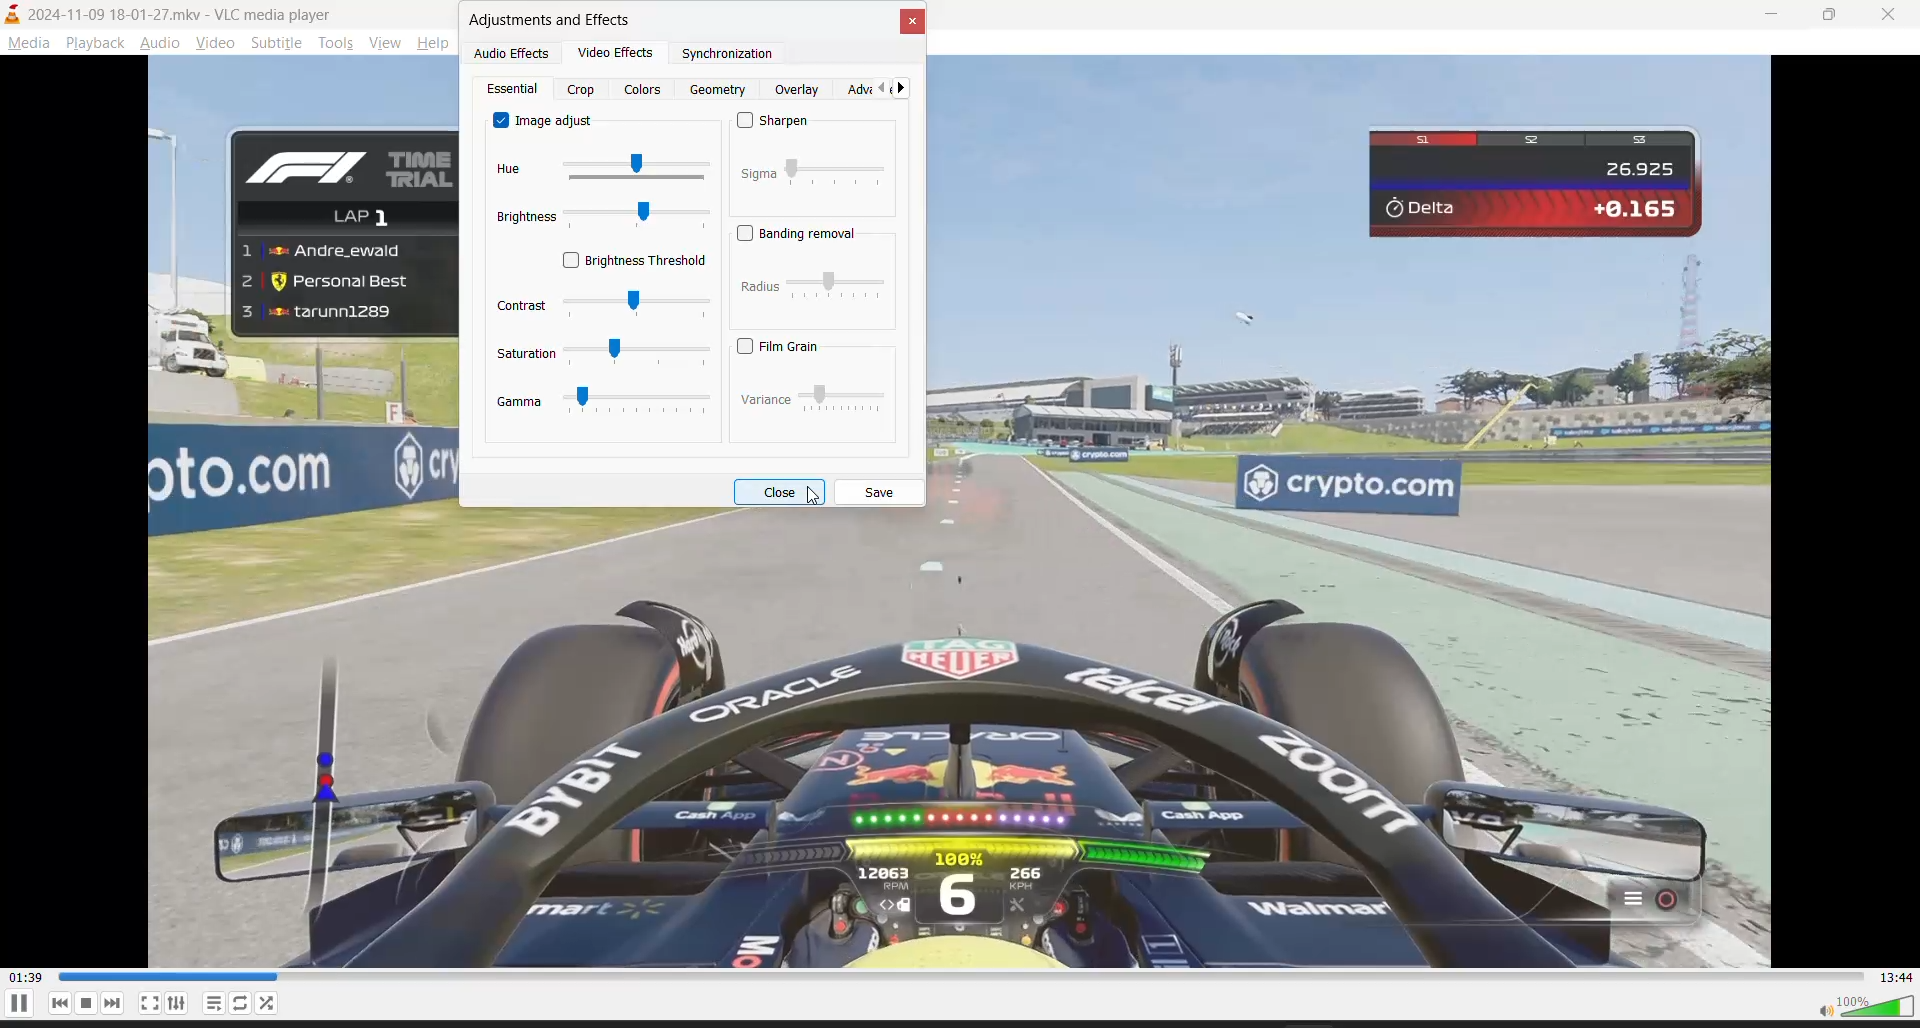  Describe the element at coordinates (602, 166) in the screenshot. I see `hue` at that location.